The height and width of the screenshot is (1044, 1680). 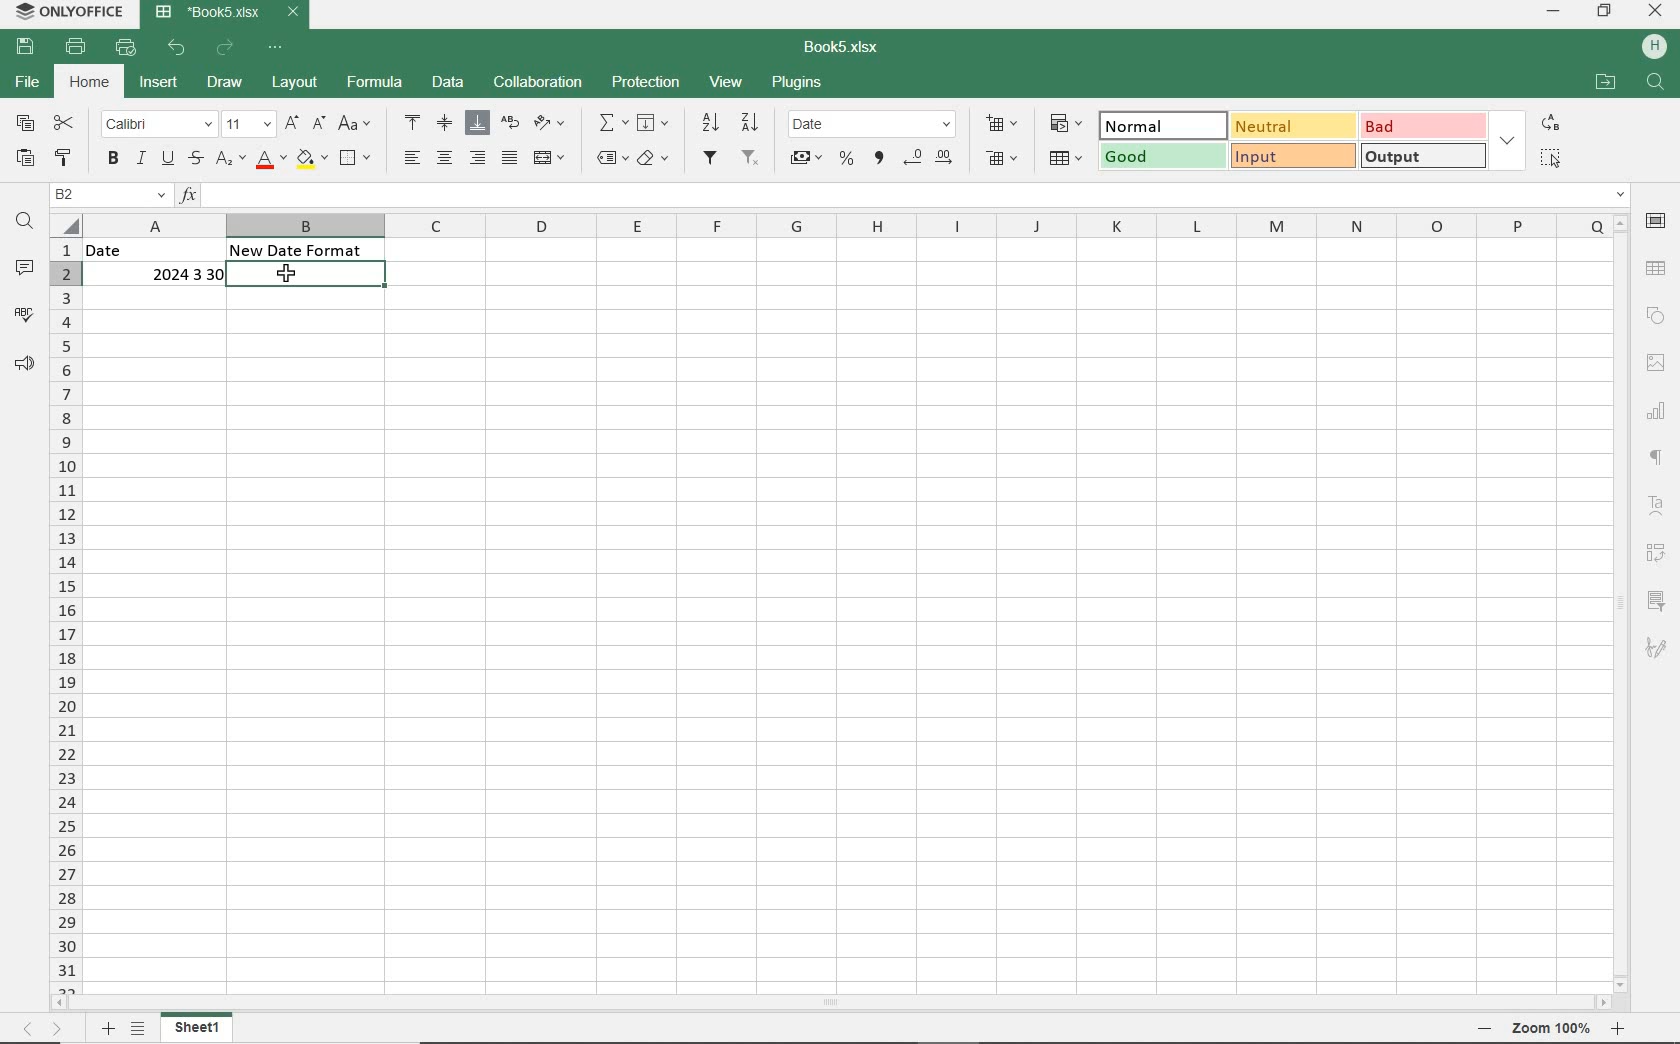 I want to click on FILTER, so click(x=710, y=159).